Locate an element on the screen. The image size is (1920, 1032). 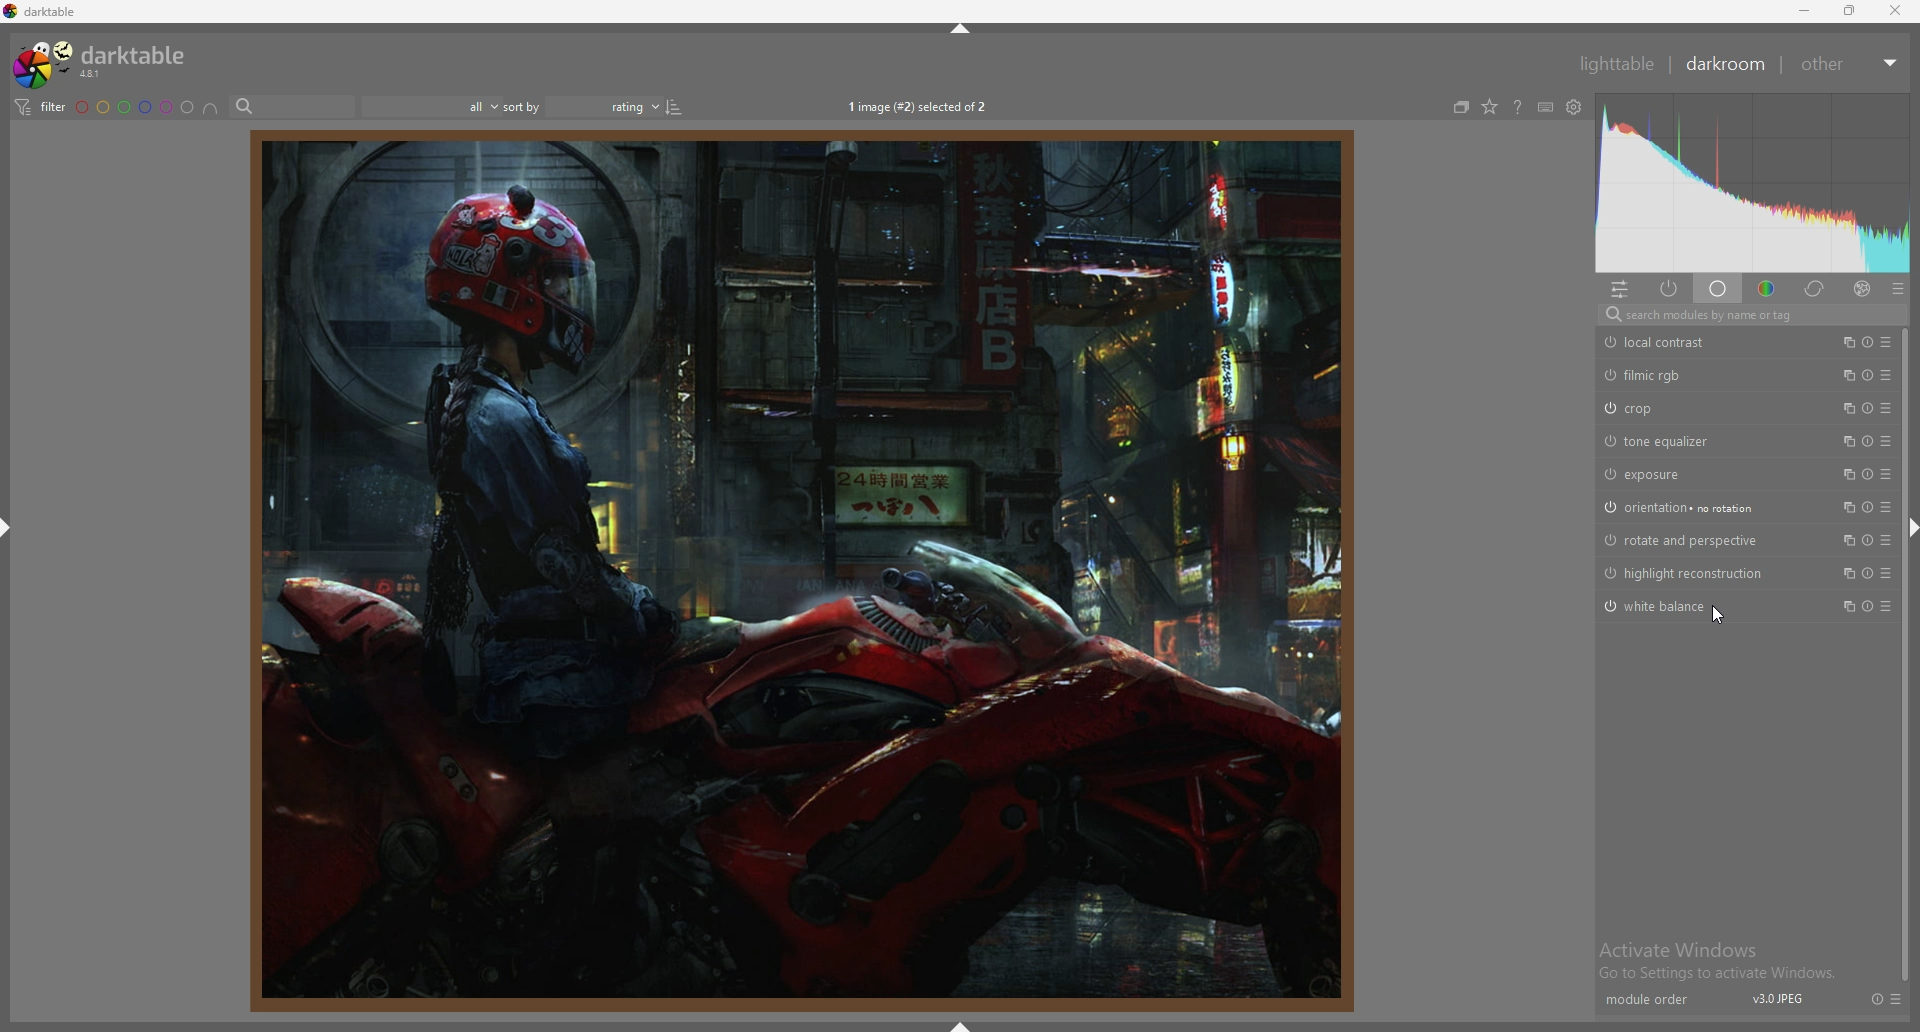
correct is located at coordinates (1815, 291).